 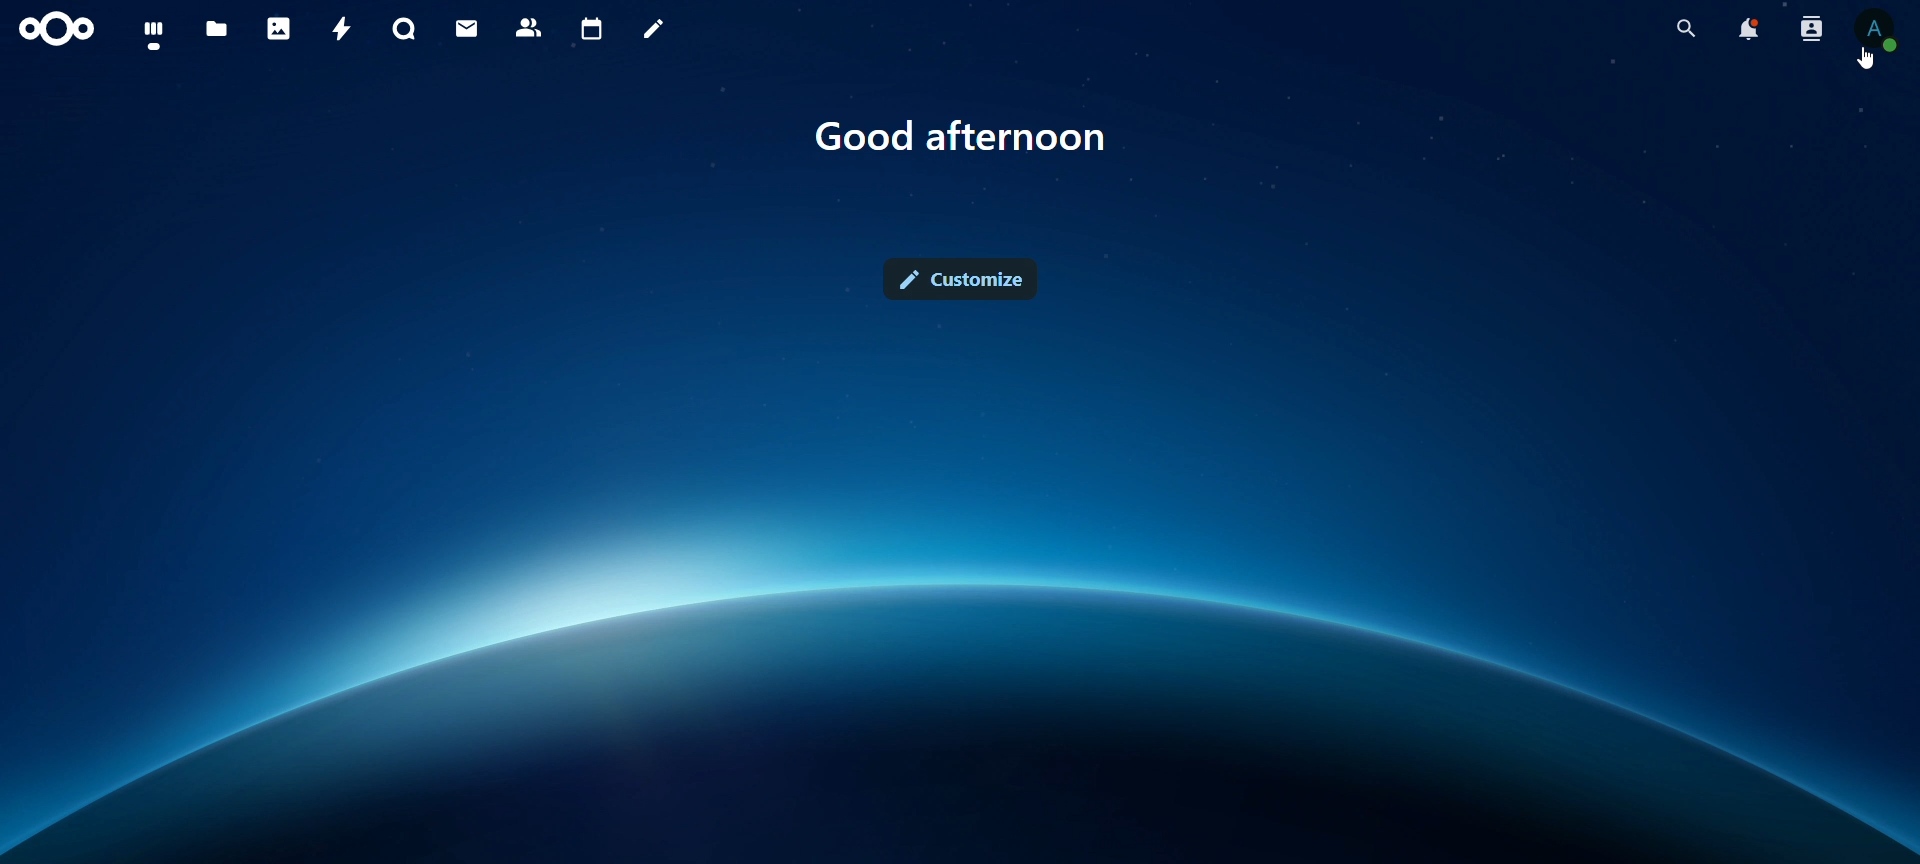 I want to click on view profile, so click(x=1877, y=33).